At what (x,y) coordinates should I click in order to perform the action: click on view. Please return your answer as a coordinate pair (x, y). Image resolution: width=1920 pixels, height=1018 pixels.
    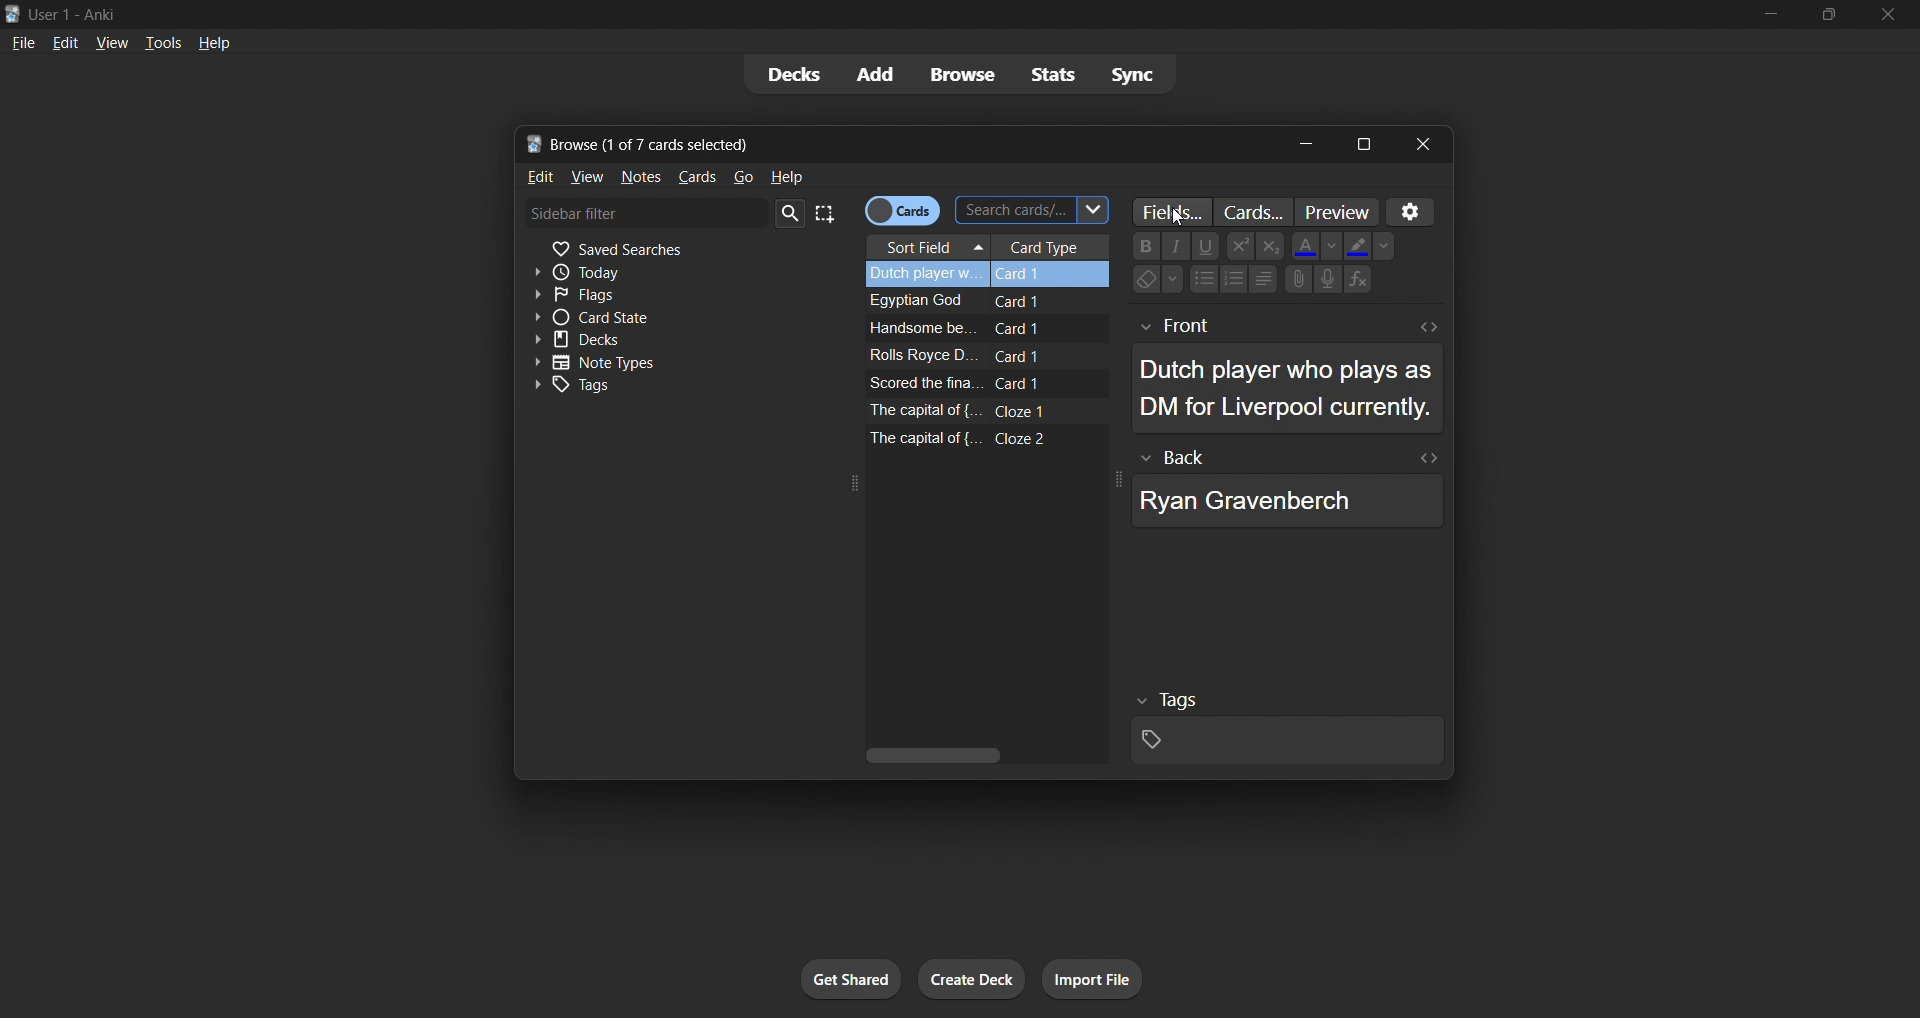
    Looking at the image, I should click on (587, 179).